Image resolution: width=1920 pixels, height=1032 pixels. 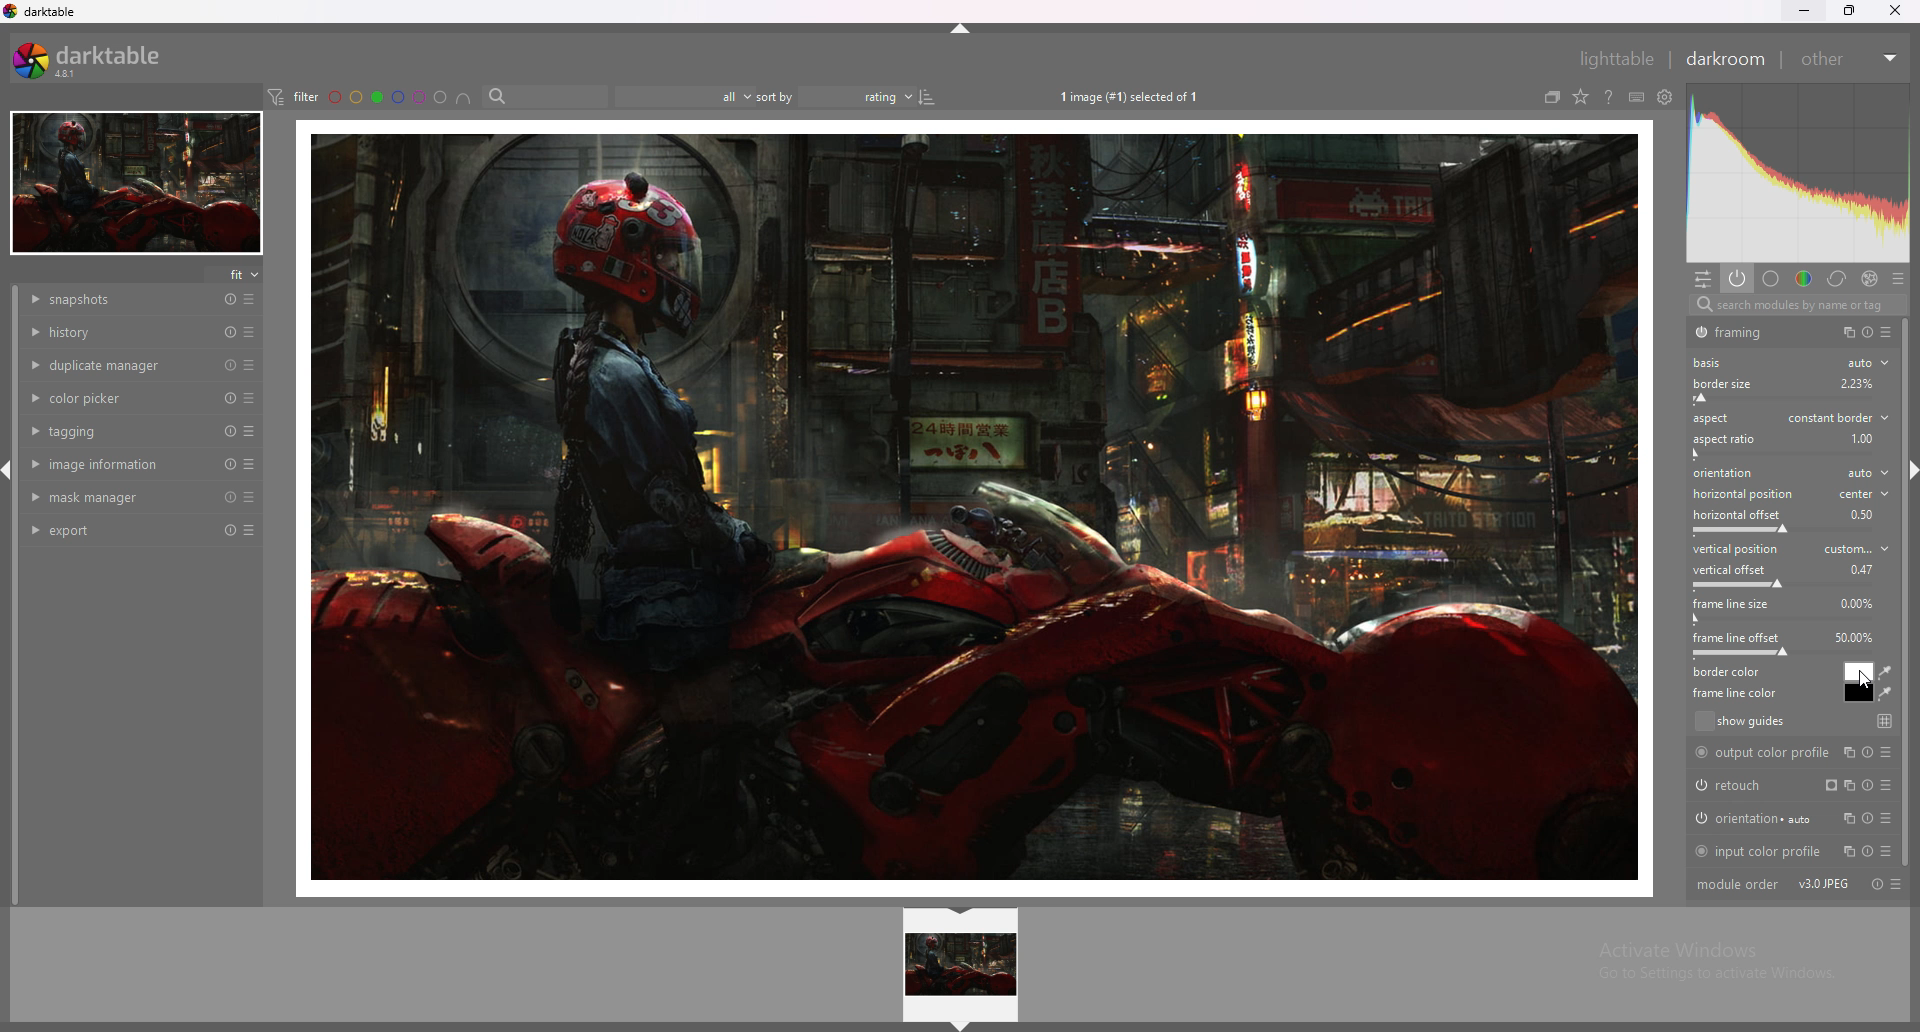 What do you see at coordinates (236, 274) in the screenshot?
I see `fit` at bounding box center [236, 274].